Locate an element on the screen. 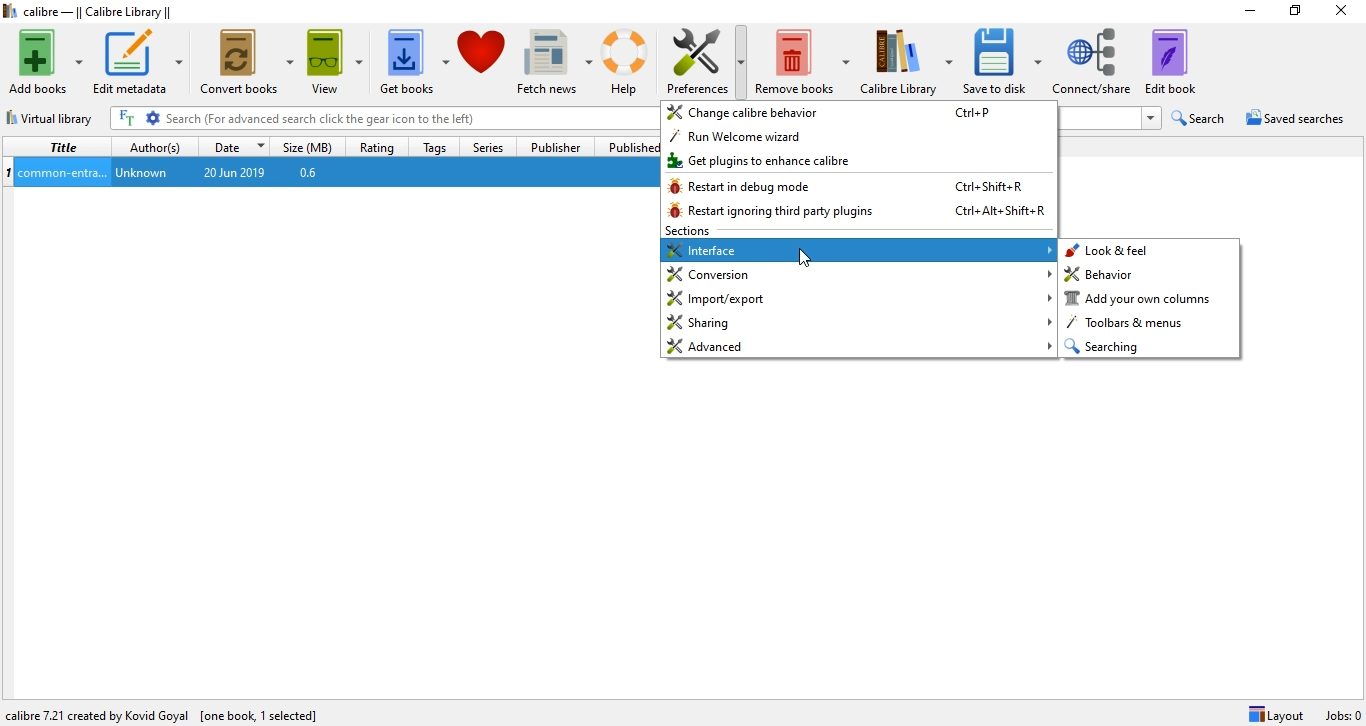 The image size is (1366, 726). Series is located at coordinates (485, 145).